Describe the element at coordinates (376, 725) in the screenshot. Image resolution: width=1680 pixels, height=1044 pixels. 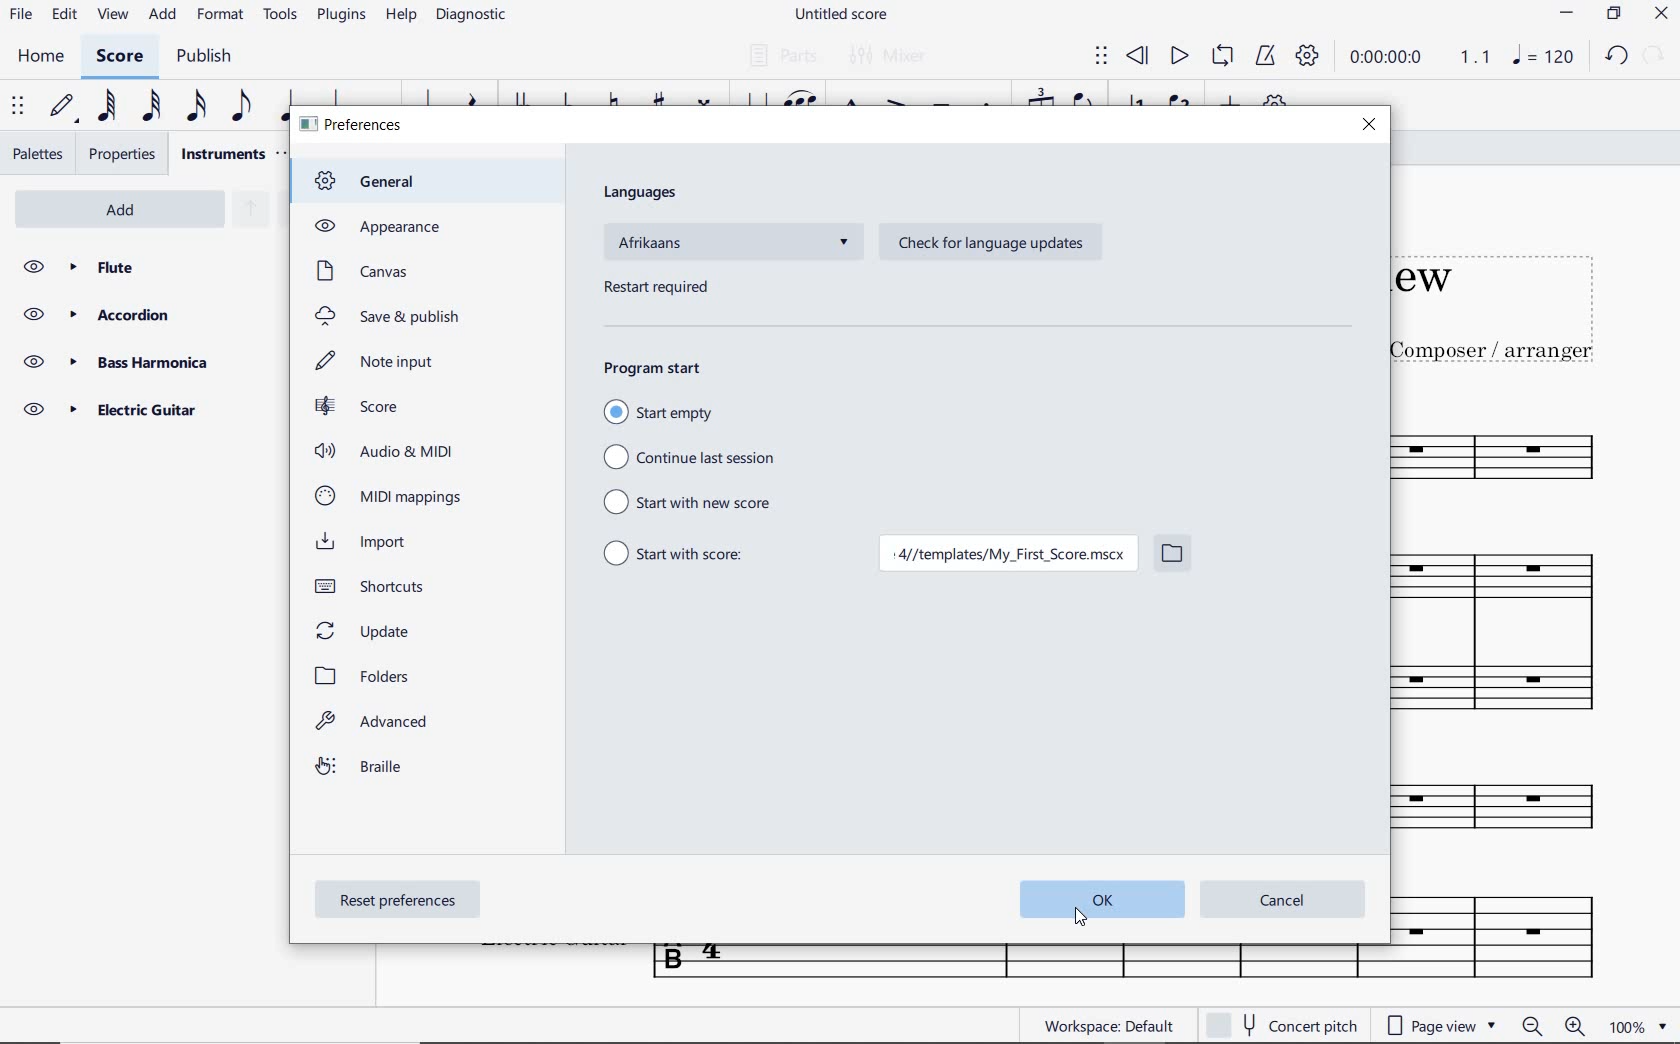
I see `advanced` at that location.